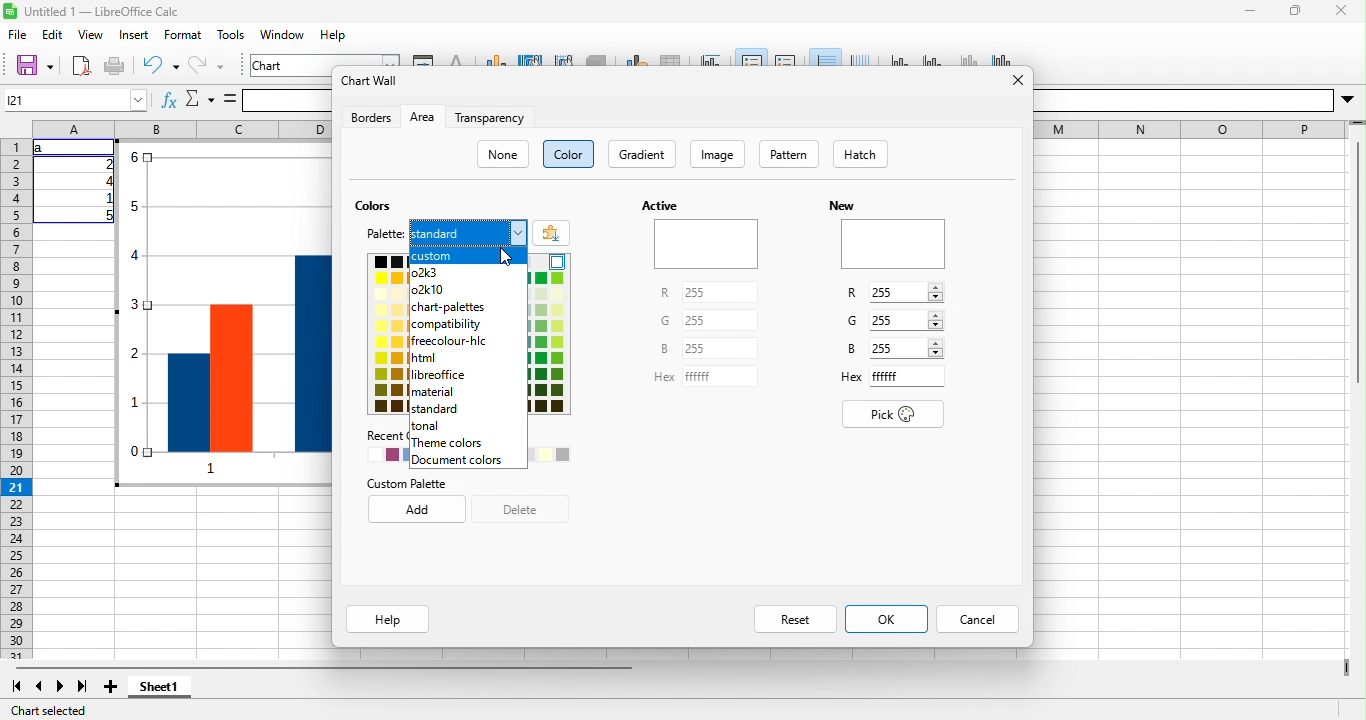 This screenshot has width=1366, height=720. I want to click on window, so click(283, 34).